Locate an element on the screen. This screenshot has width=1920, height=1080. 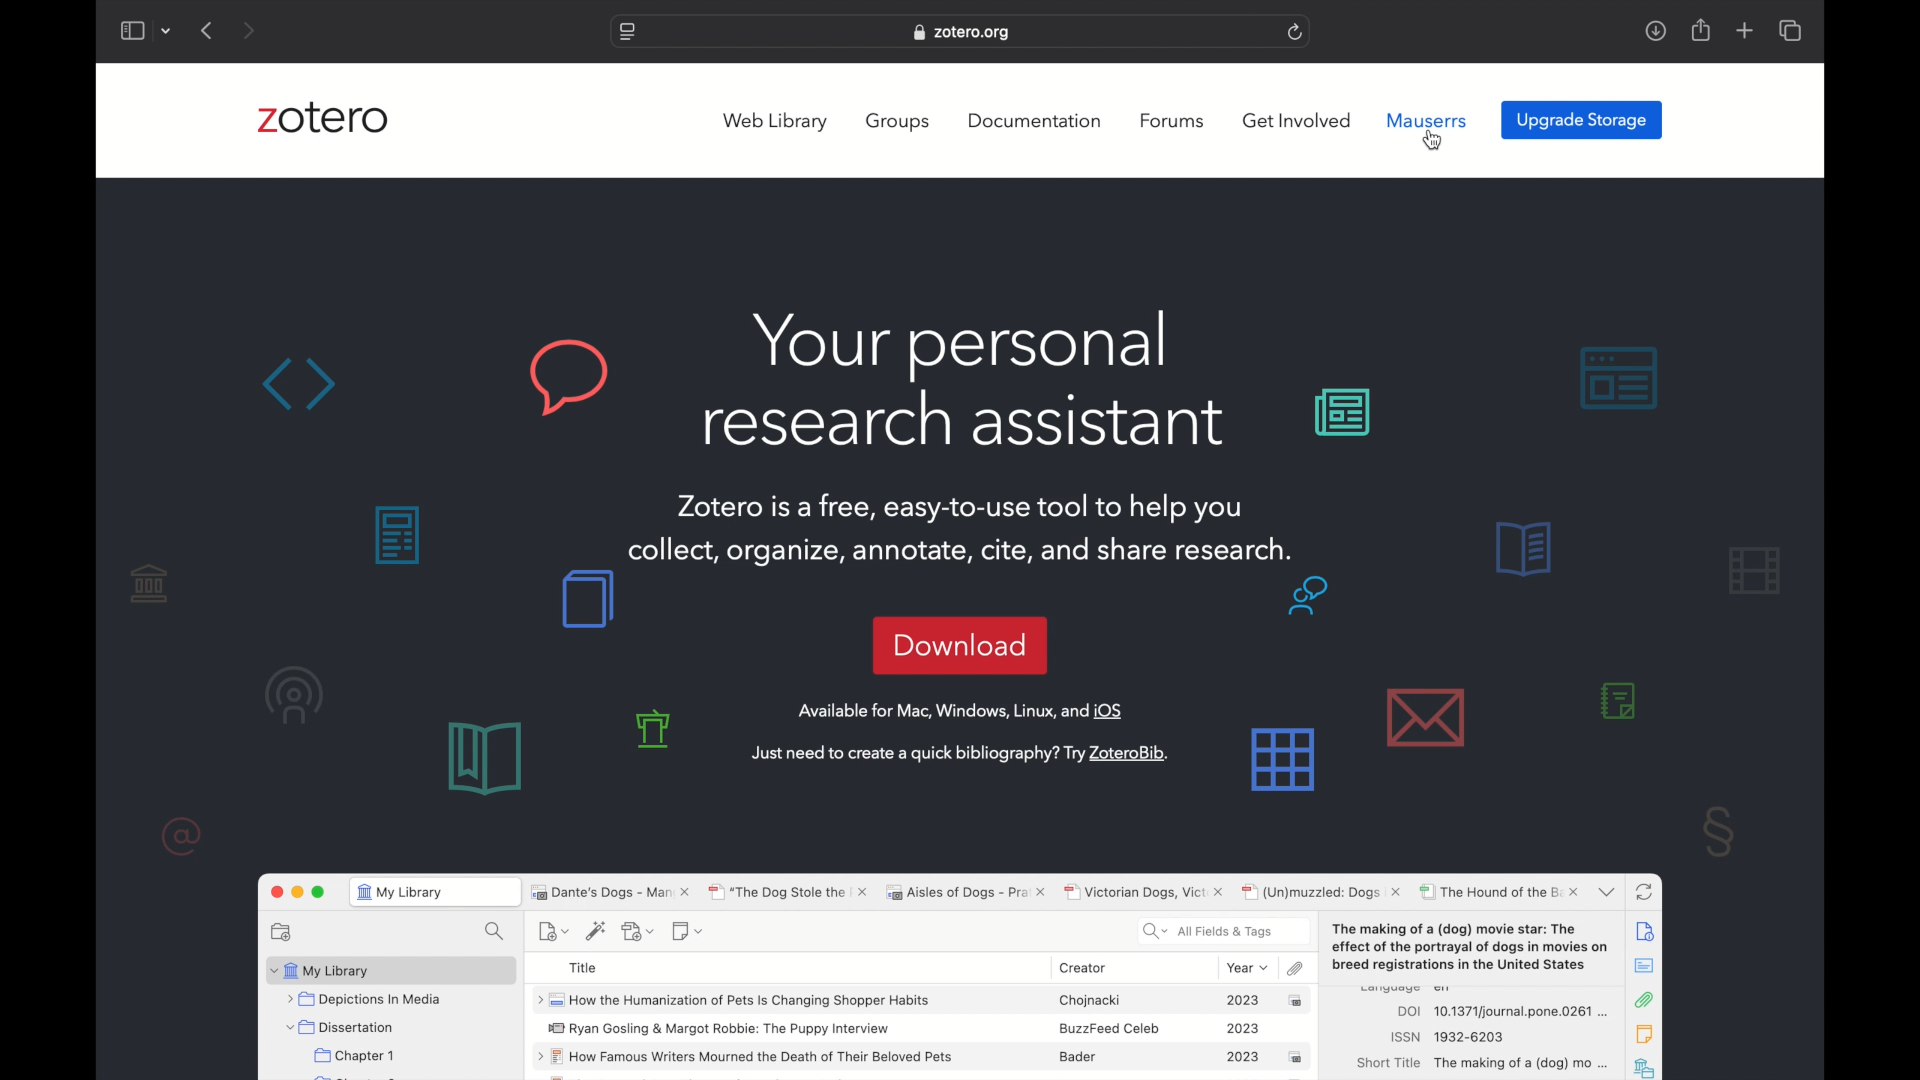
documentation is located at coordinates (1036, 121).